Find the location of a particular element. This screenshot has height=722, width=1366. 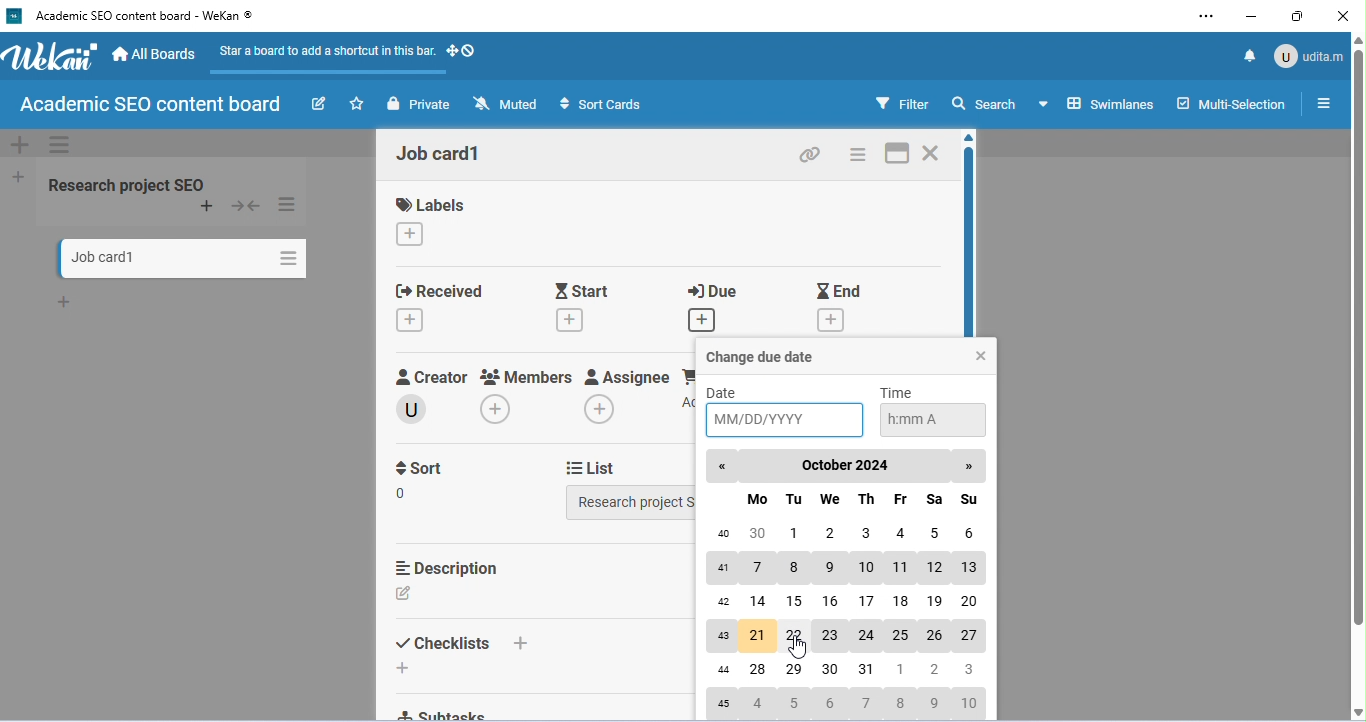

add checklist to top  is located at coordinates (528, 643).